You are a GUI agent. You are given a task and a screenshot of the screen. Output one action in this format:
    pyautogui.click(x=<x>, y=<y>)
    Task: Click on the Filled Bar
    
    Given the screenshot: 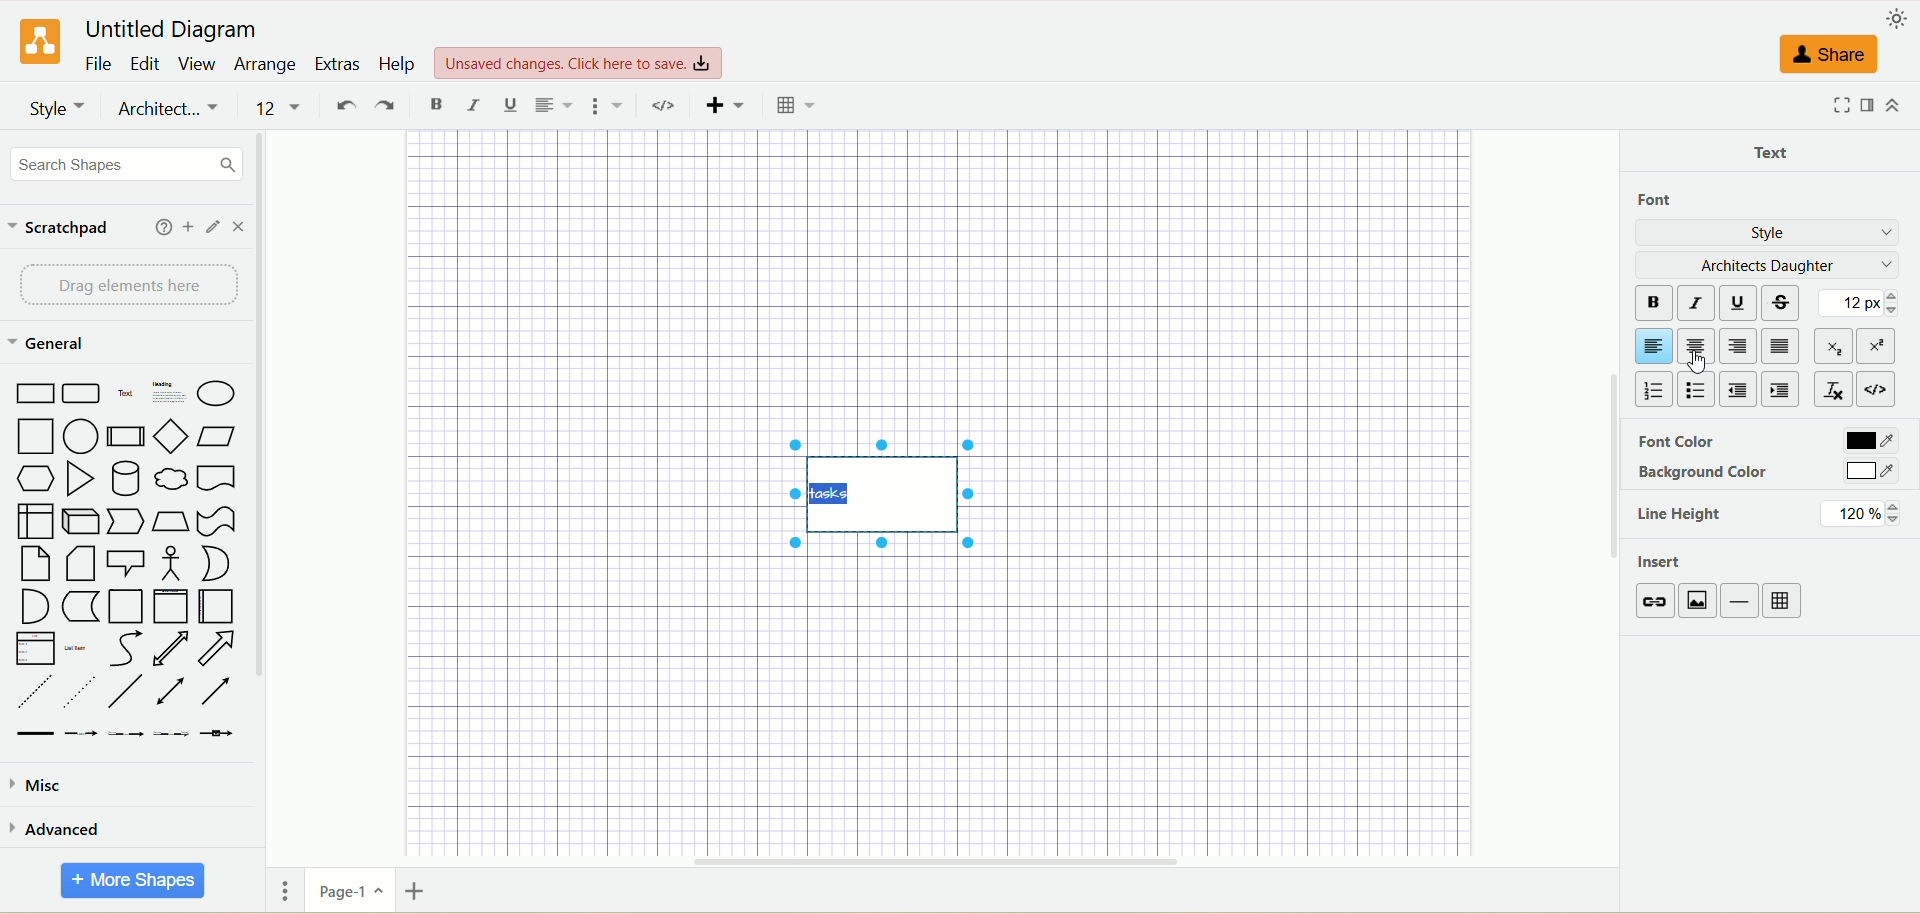 What is the action you would take?
    pyautogui.click(x=35, y=735)
    